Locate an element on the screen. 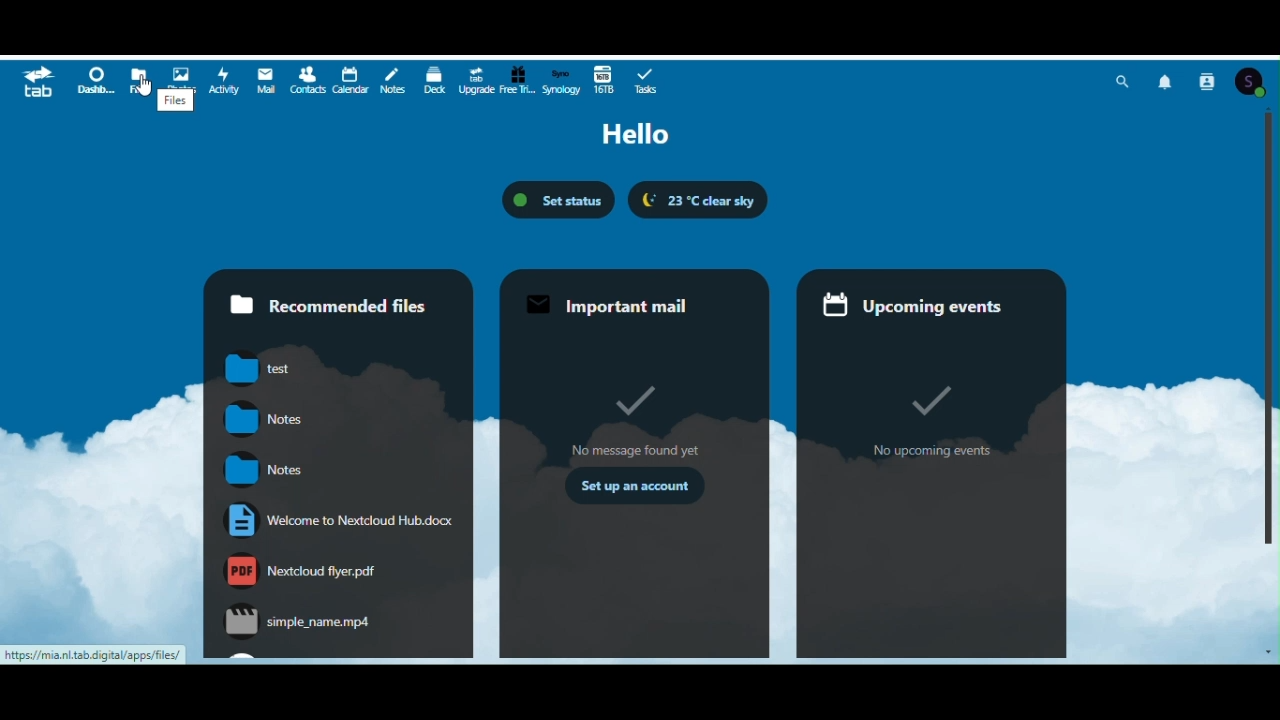 This screenshot has height=720, width=1280. Free trial is located at coordinates (515, 80).